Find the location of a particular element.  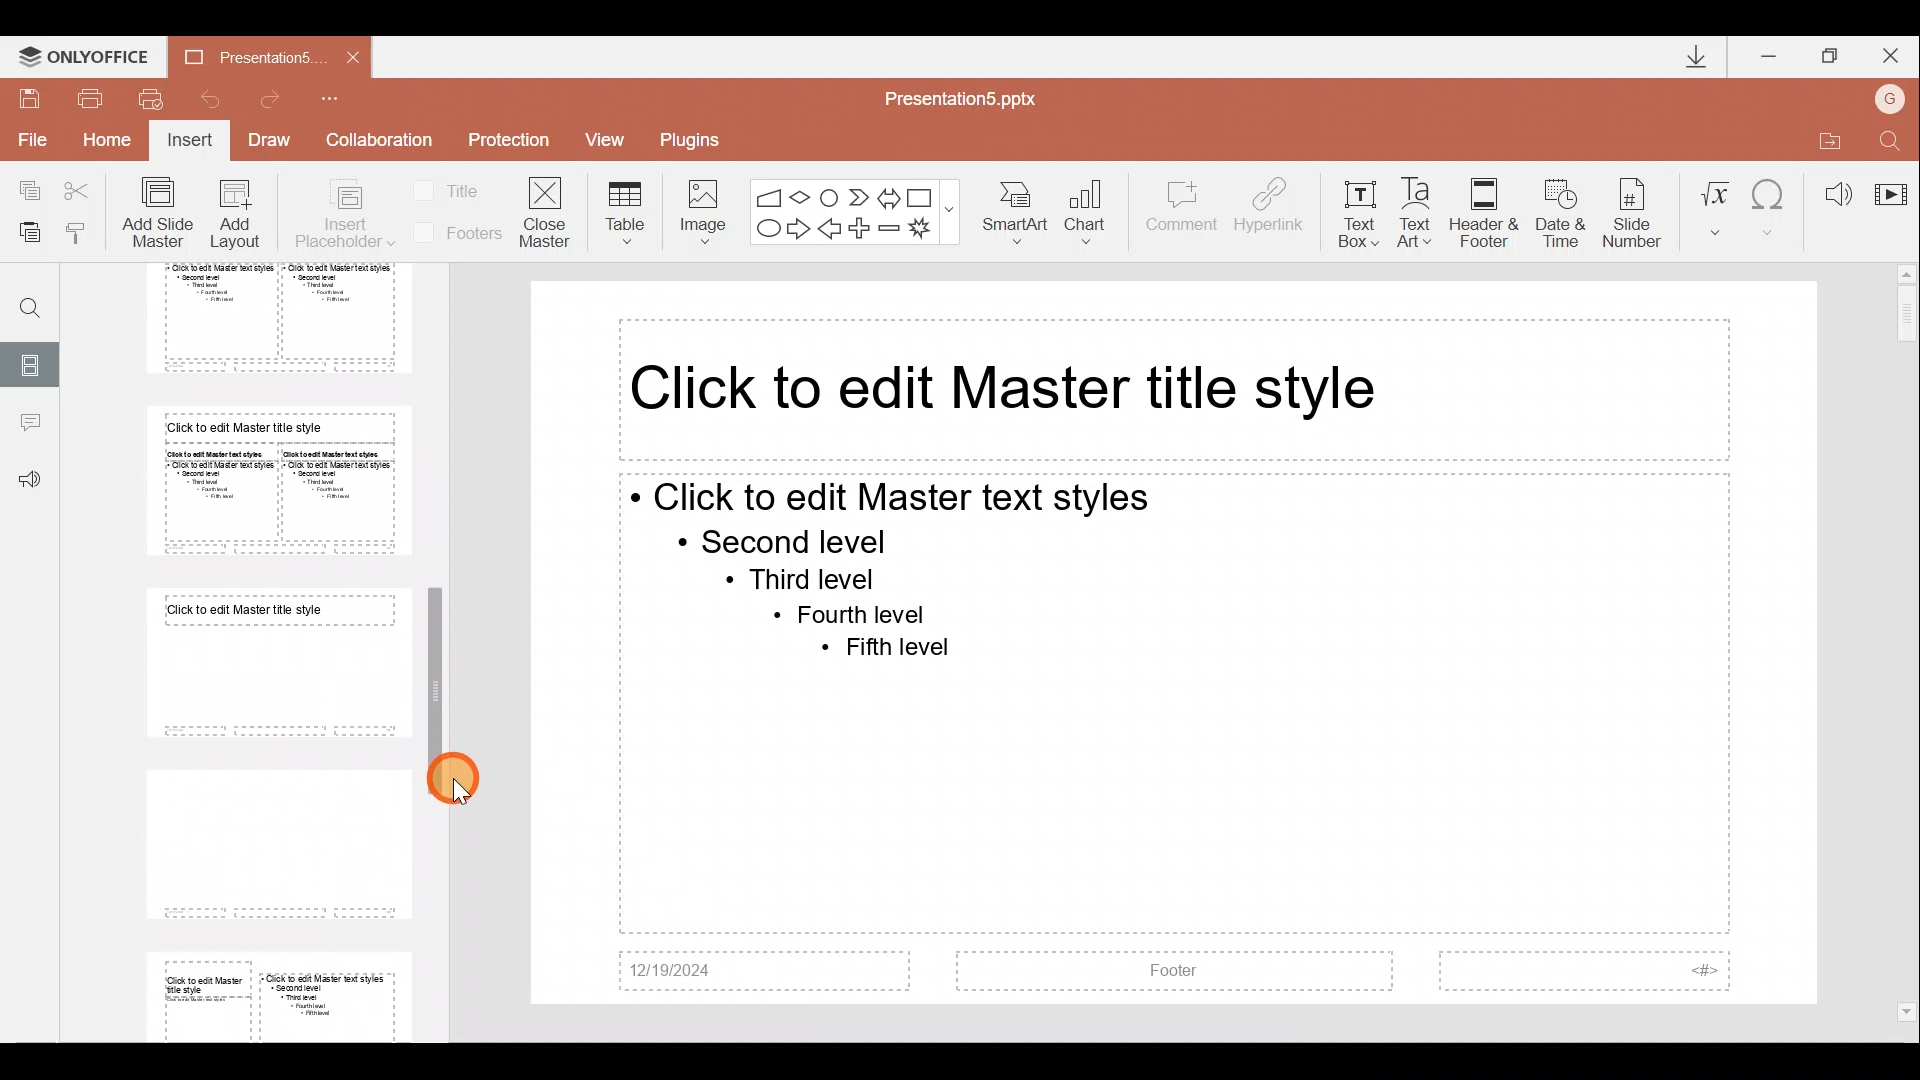

Minus is located at coordinates (890, 228).